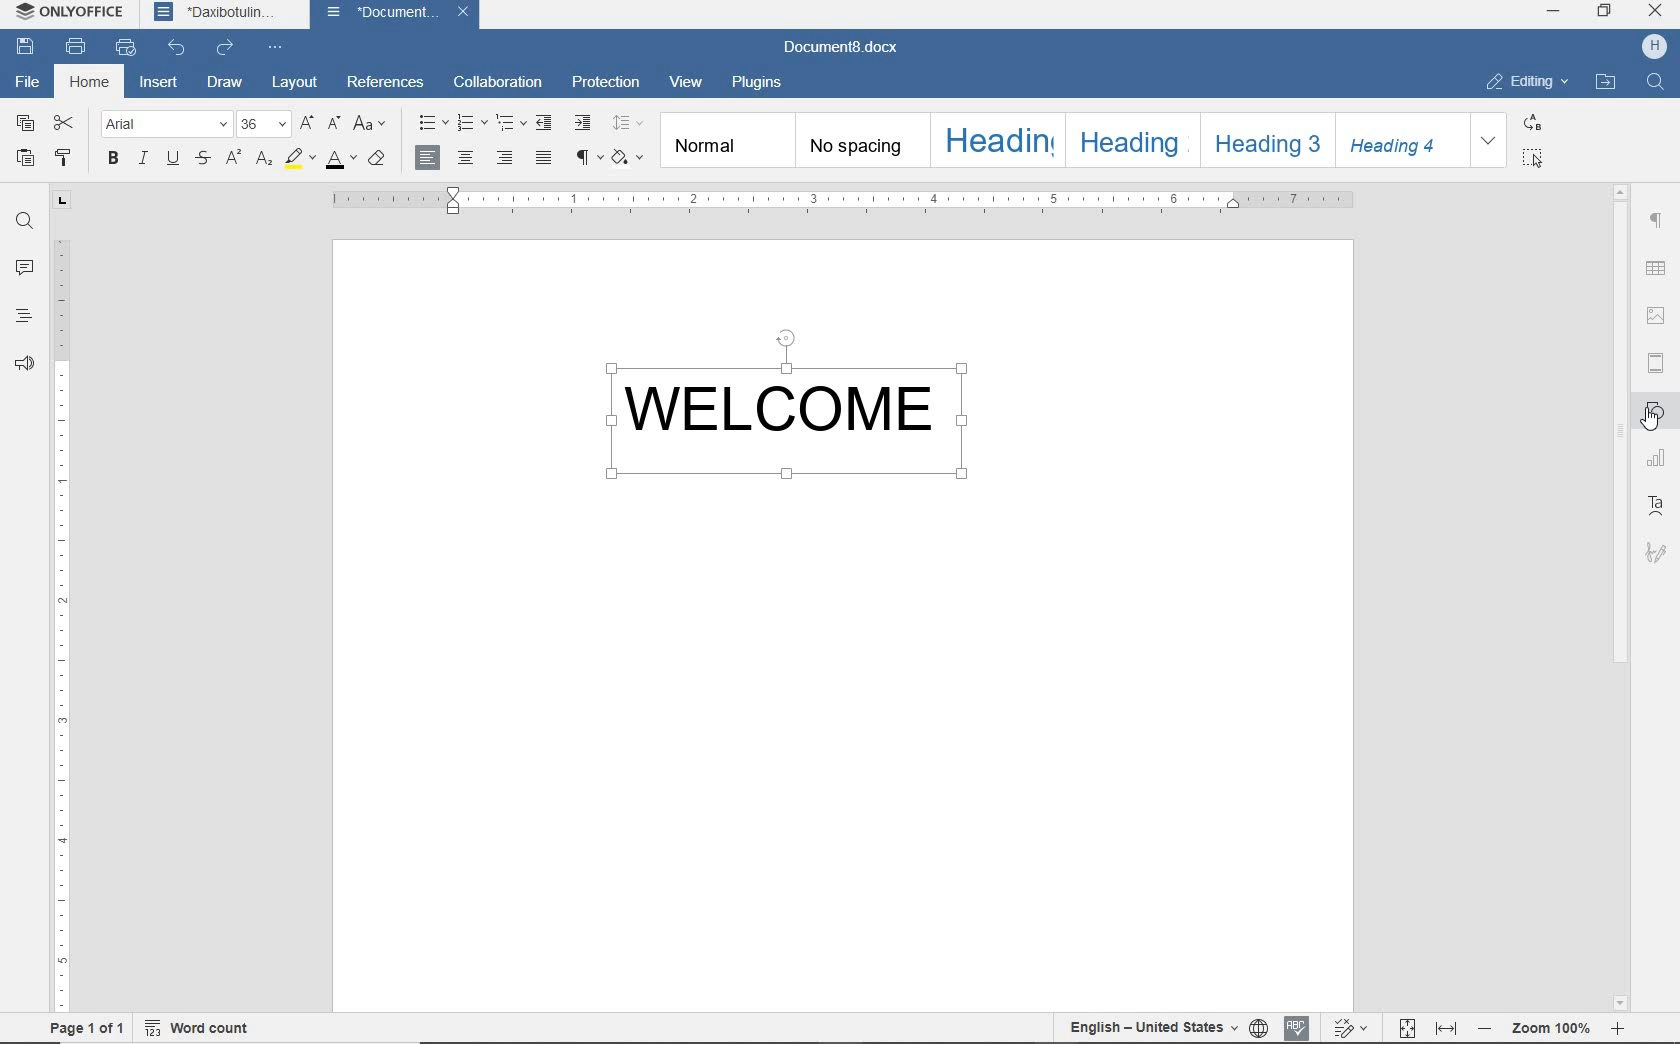 The width and height of the screenshot is (1680, 1044). What do you see at coordinates (1523, 82) in the screenshot?
I see `EDITING` at bounding box center [1523, 82].